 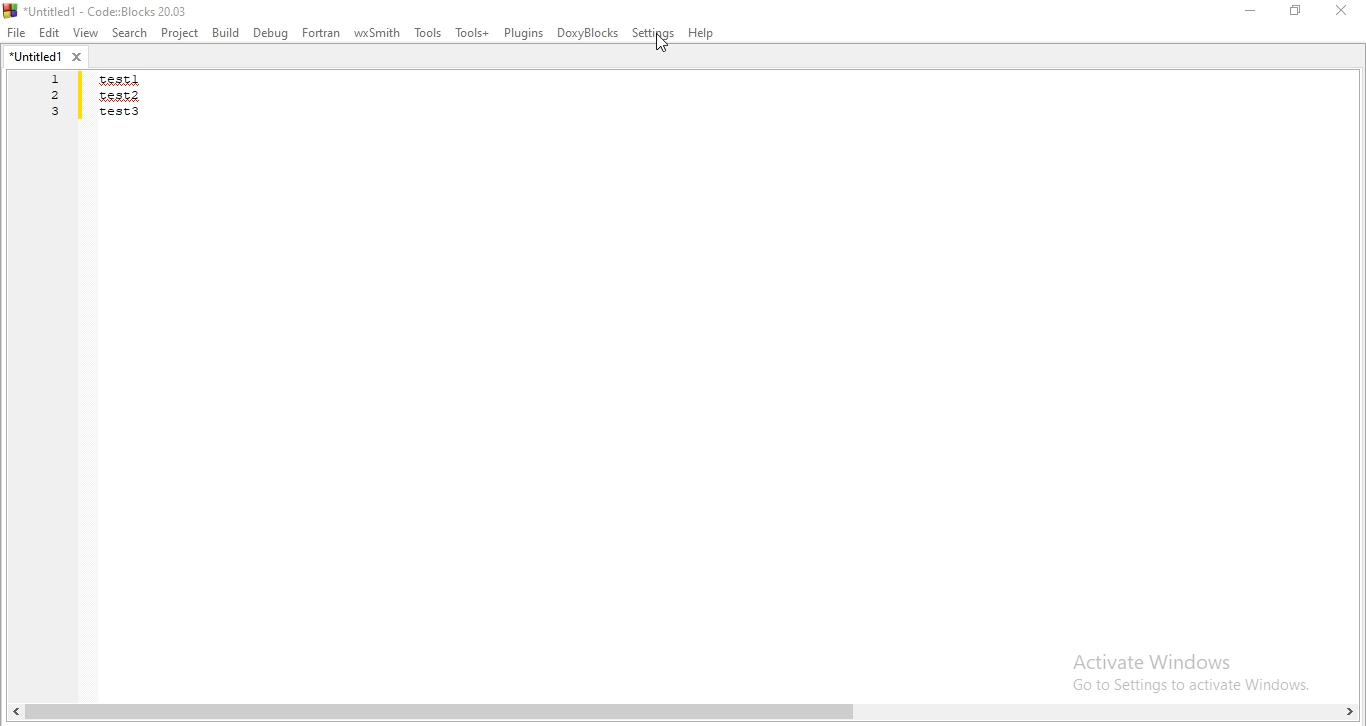 What do you see at coordinates (702, 34) in the screenshot?
I see `Help` at bounding box center [702, 34].